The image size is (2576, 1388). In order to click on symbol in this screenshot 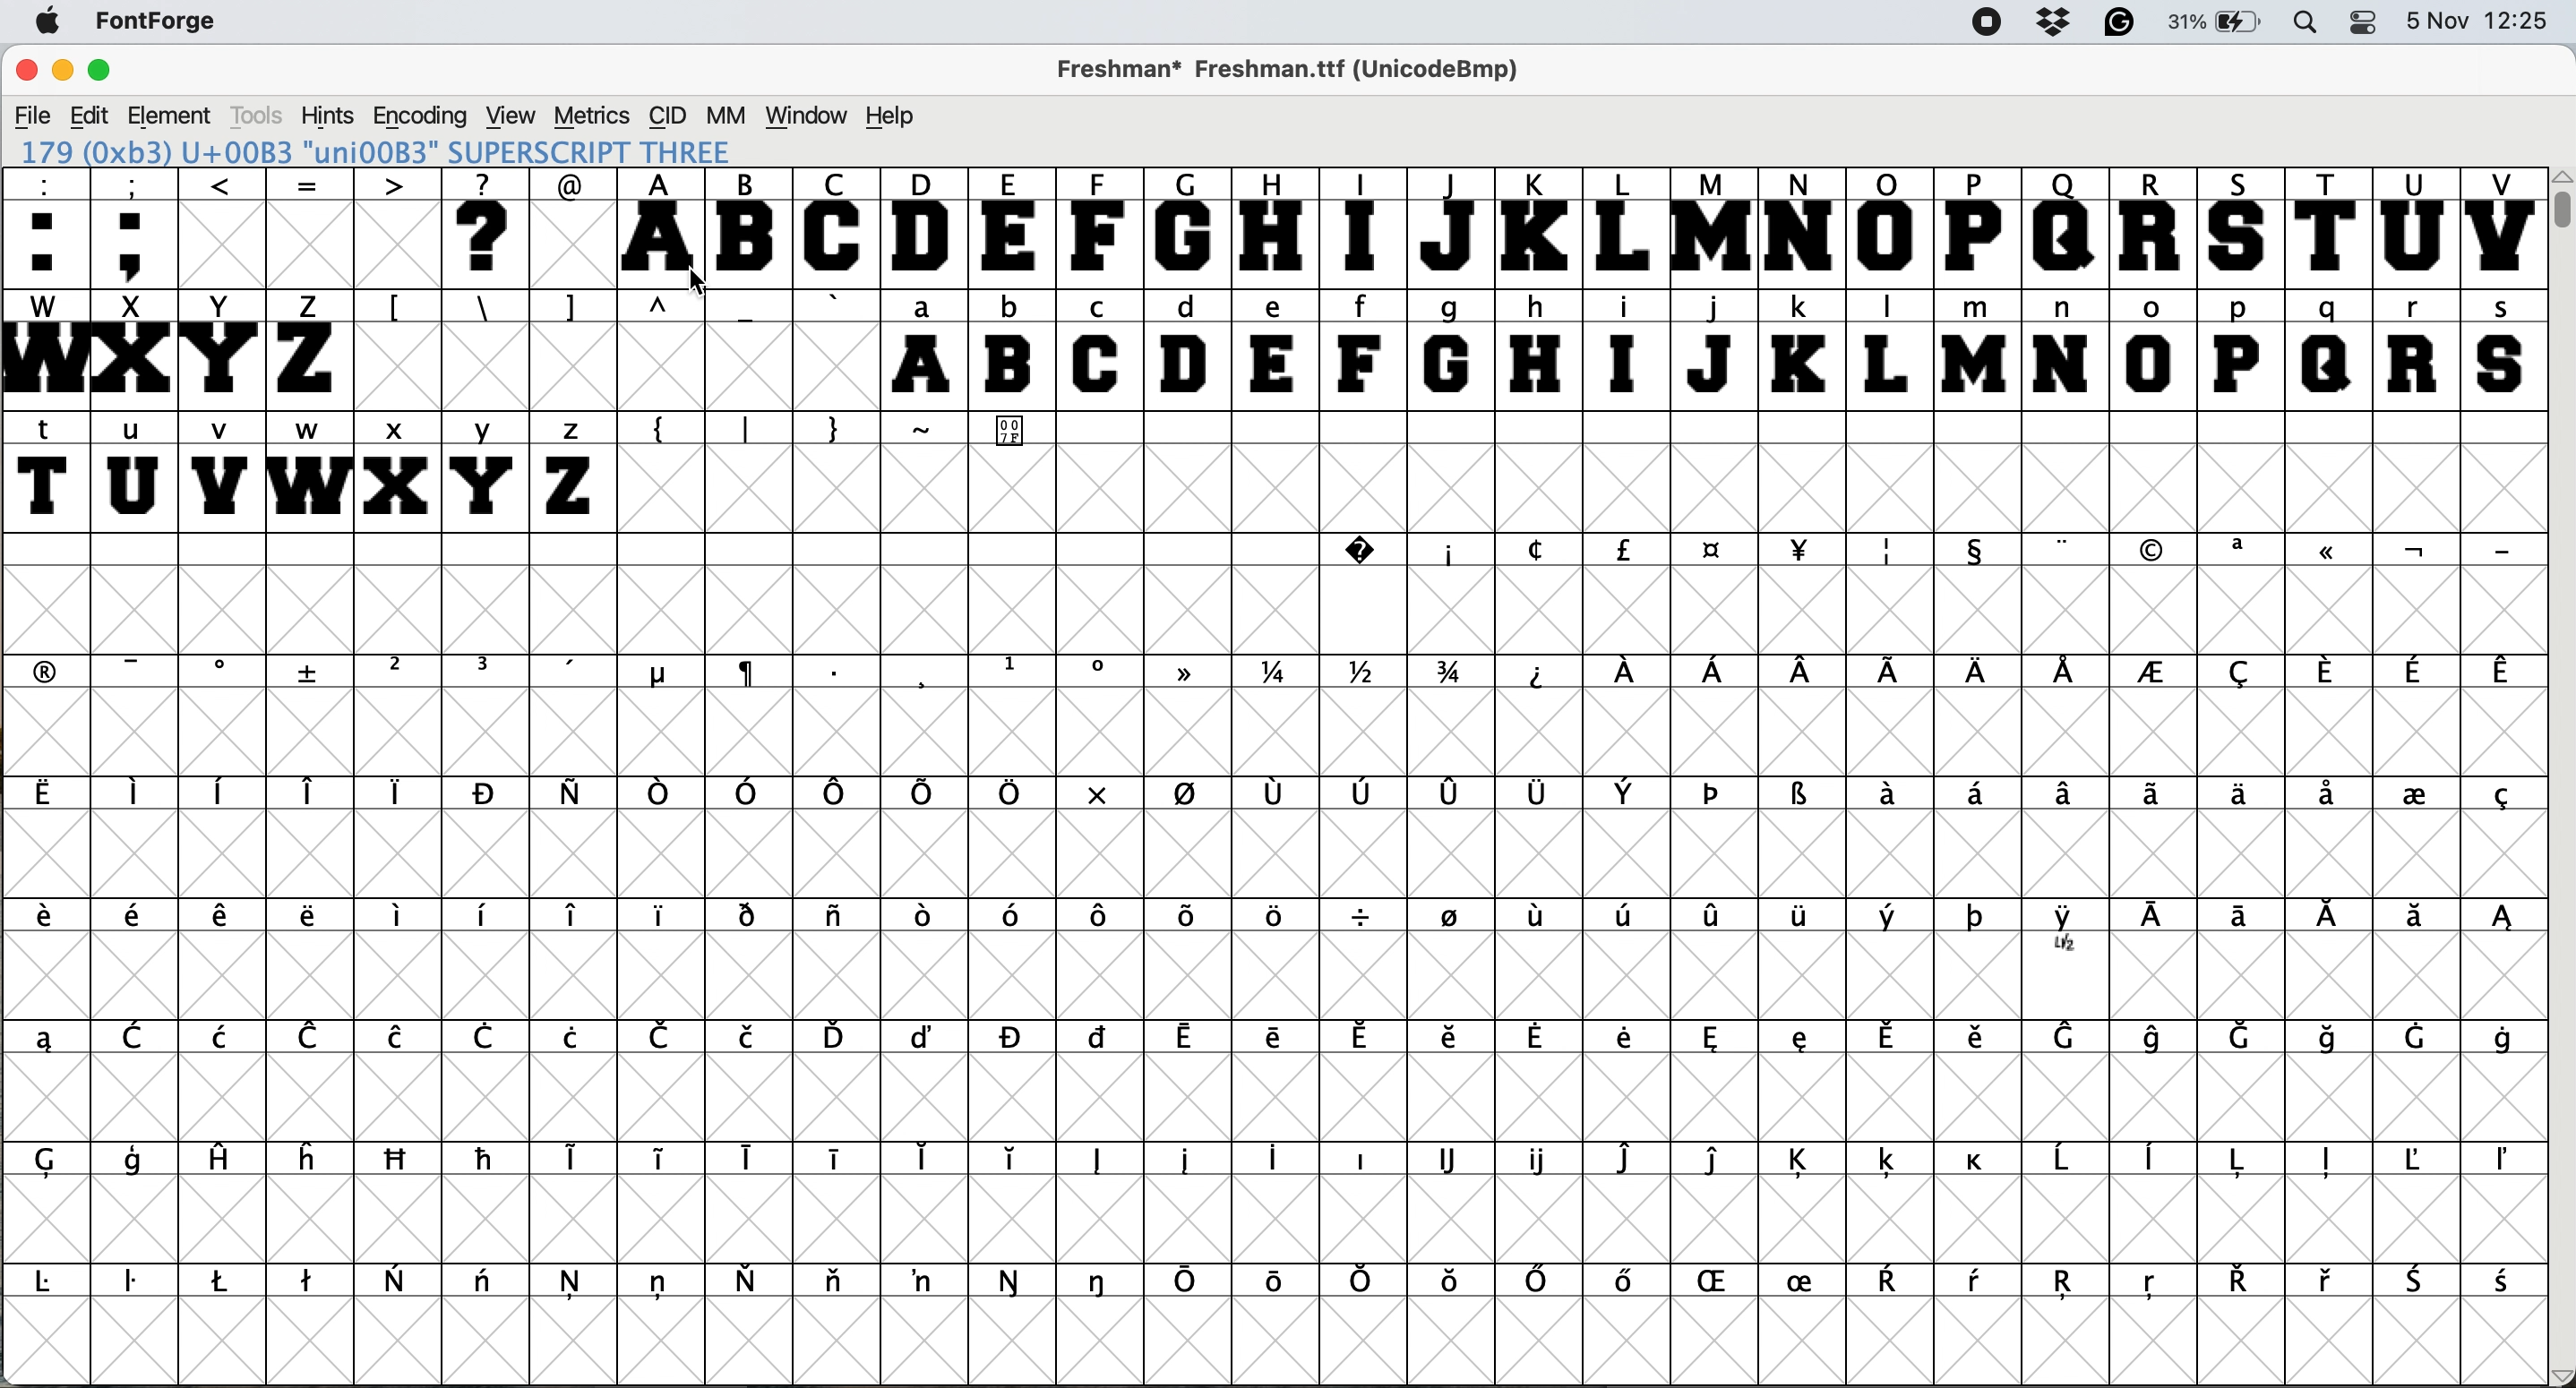, I will do `click(1190, 797)`.